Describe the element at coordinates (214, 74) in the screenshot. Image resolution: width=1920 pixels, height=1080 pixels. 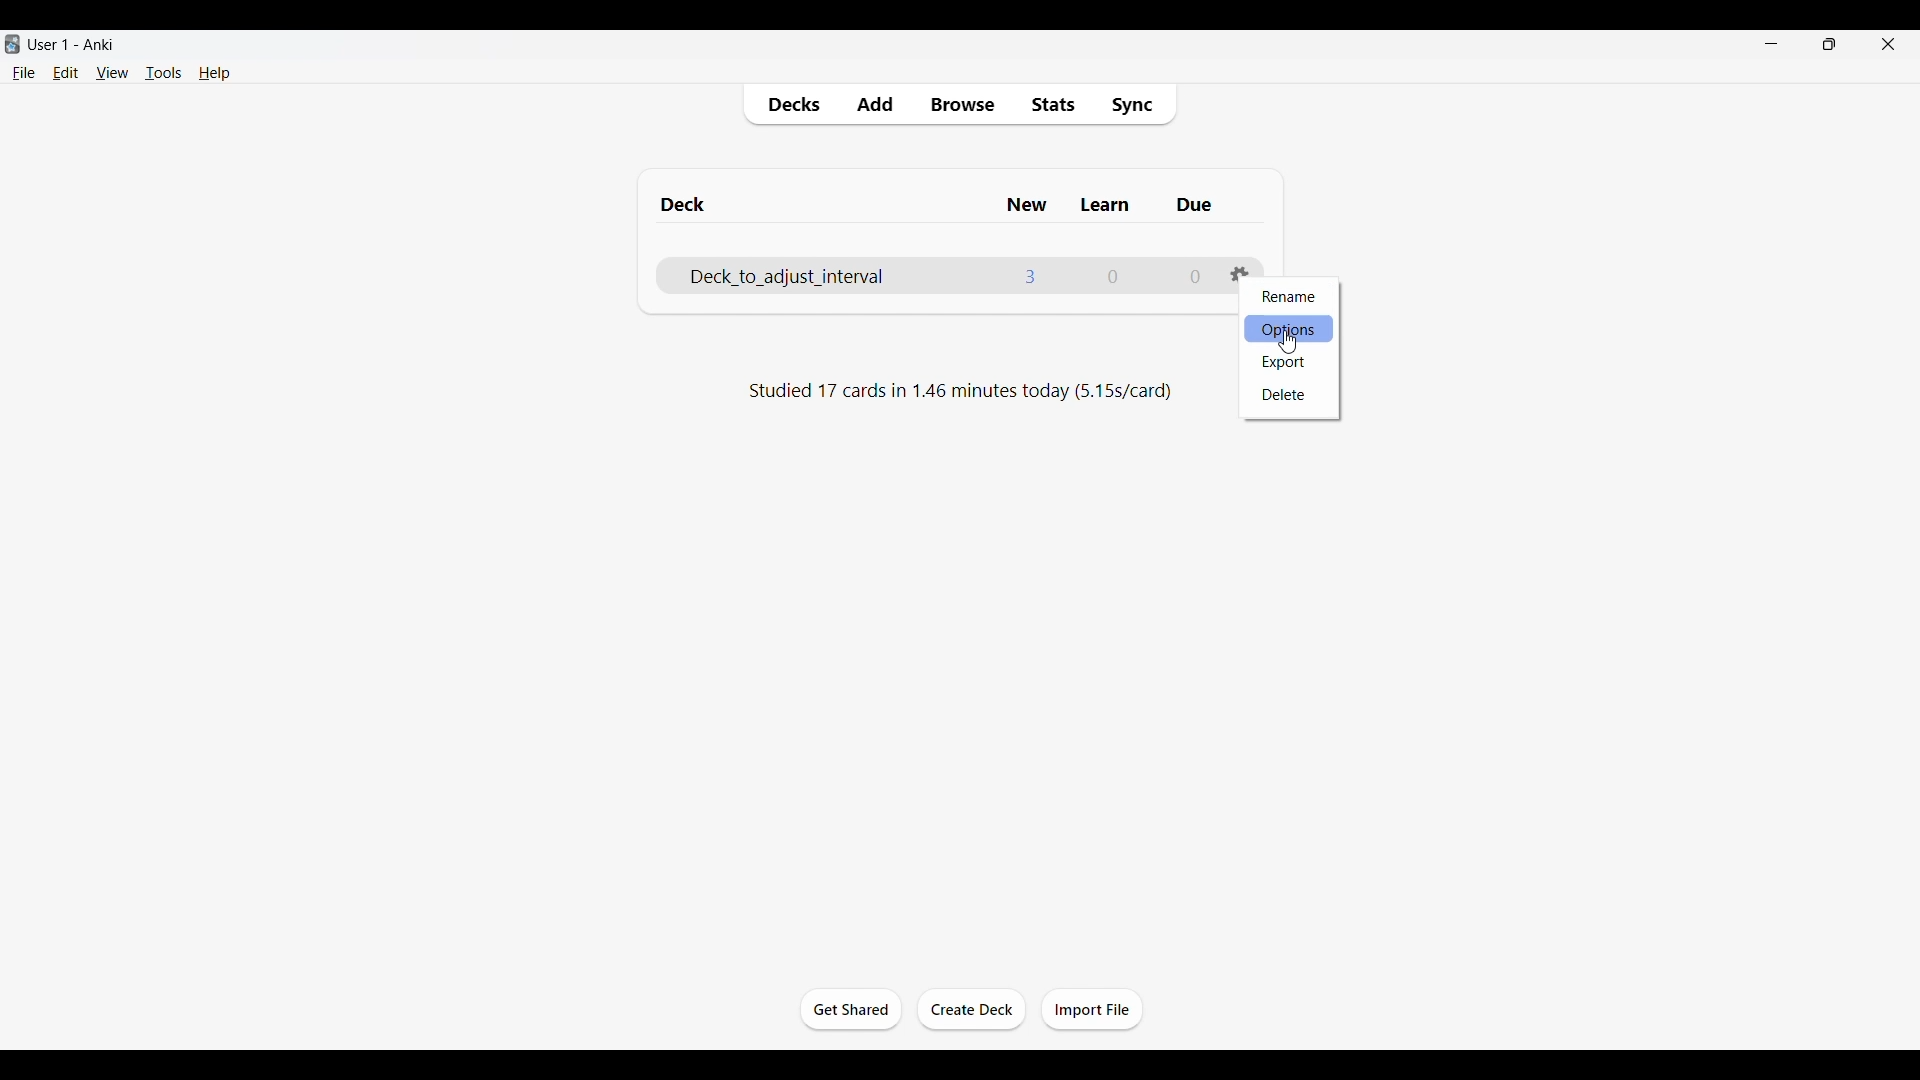
I see `Help menu` at that location.